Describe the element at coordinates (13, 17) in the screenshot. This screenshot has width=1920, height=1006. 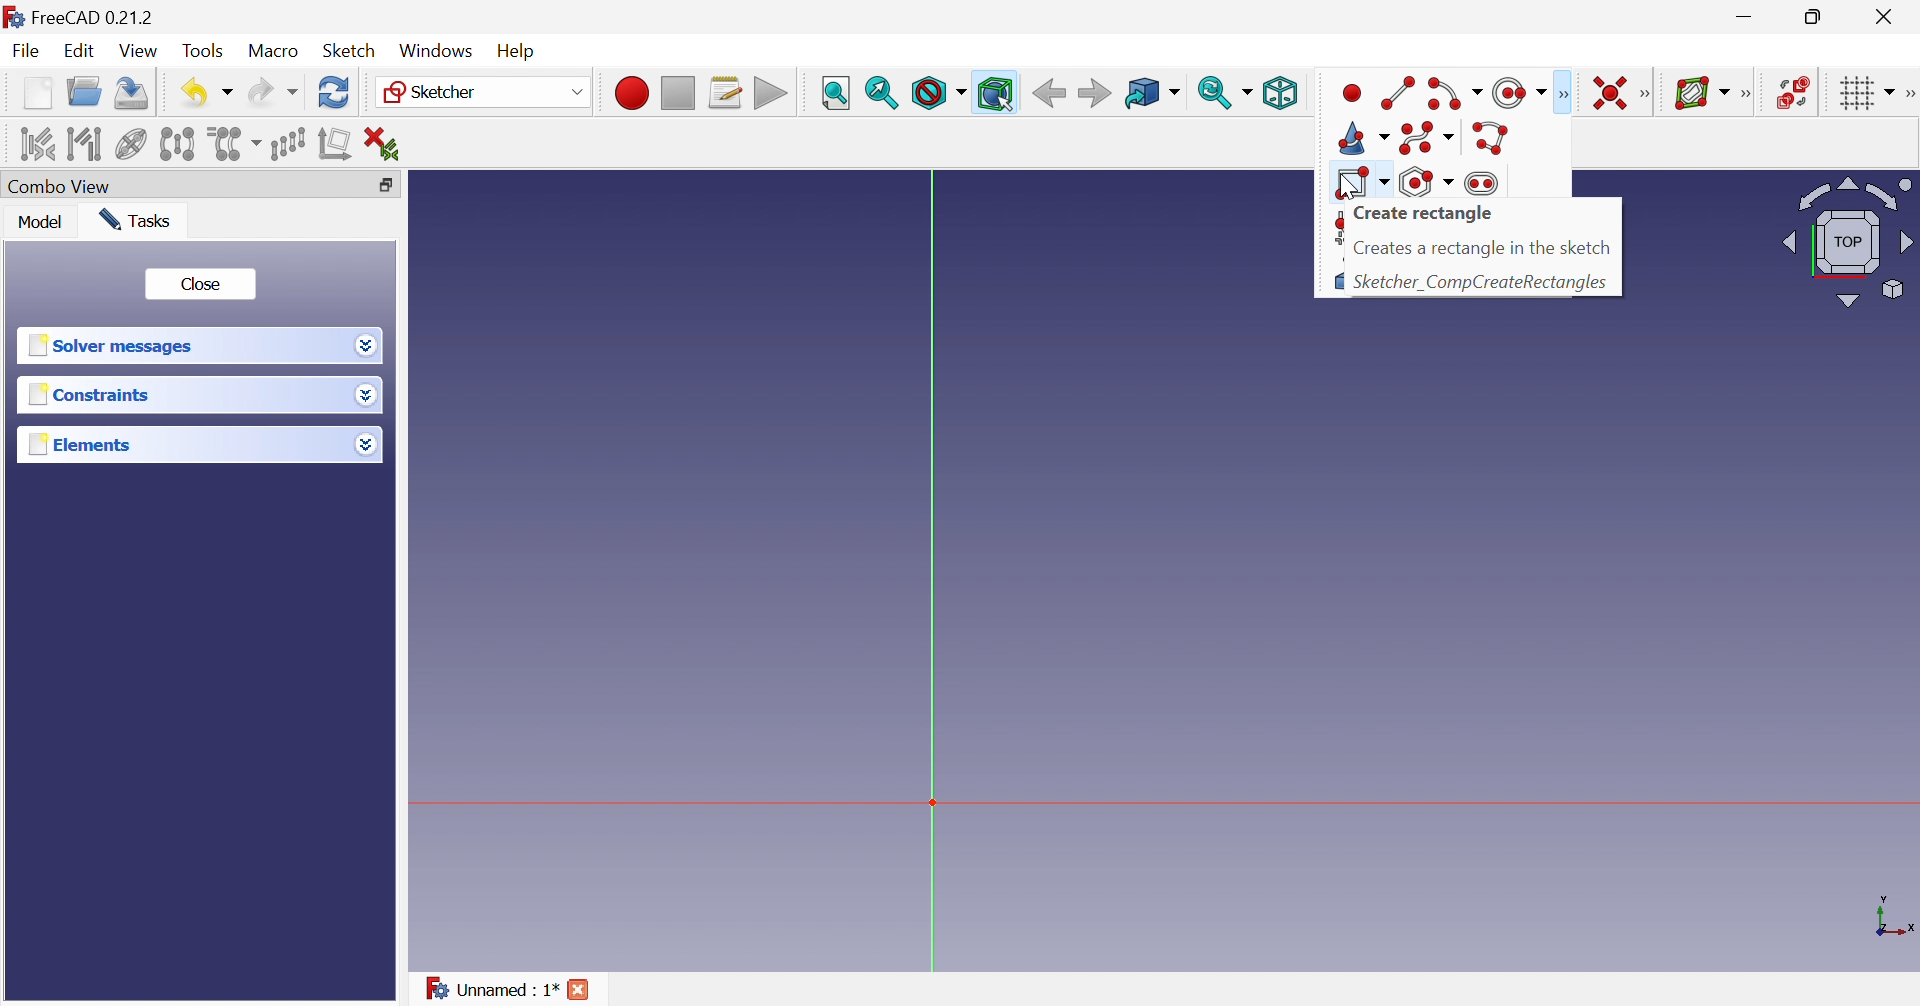
I see `logo` at that location.